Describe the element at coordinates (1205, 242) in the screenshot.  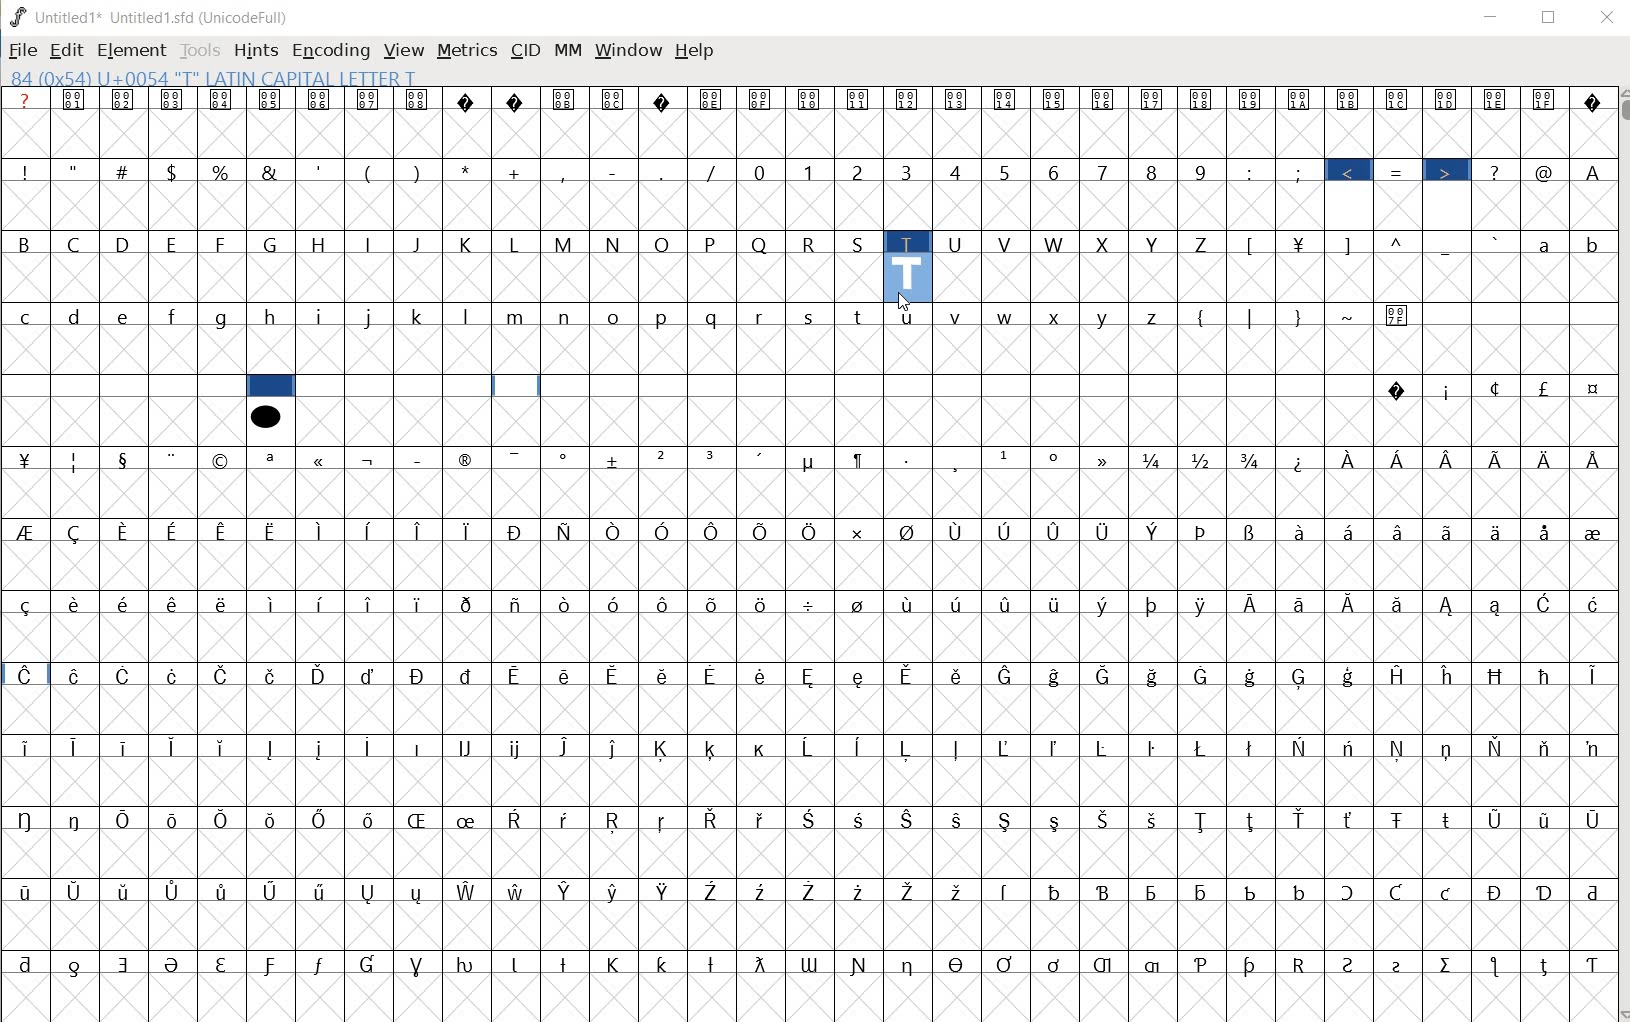
I see `Z` at that location.